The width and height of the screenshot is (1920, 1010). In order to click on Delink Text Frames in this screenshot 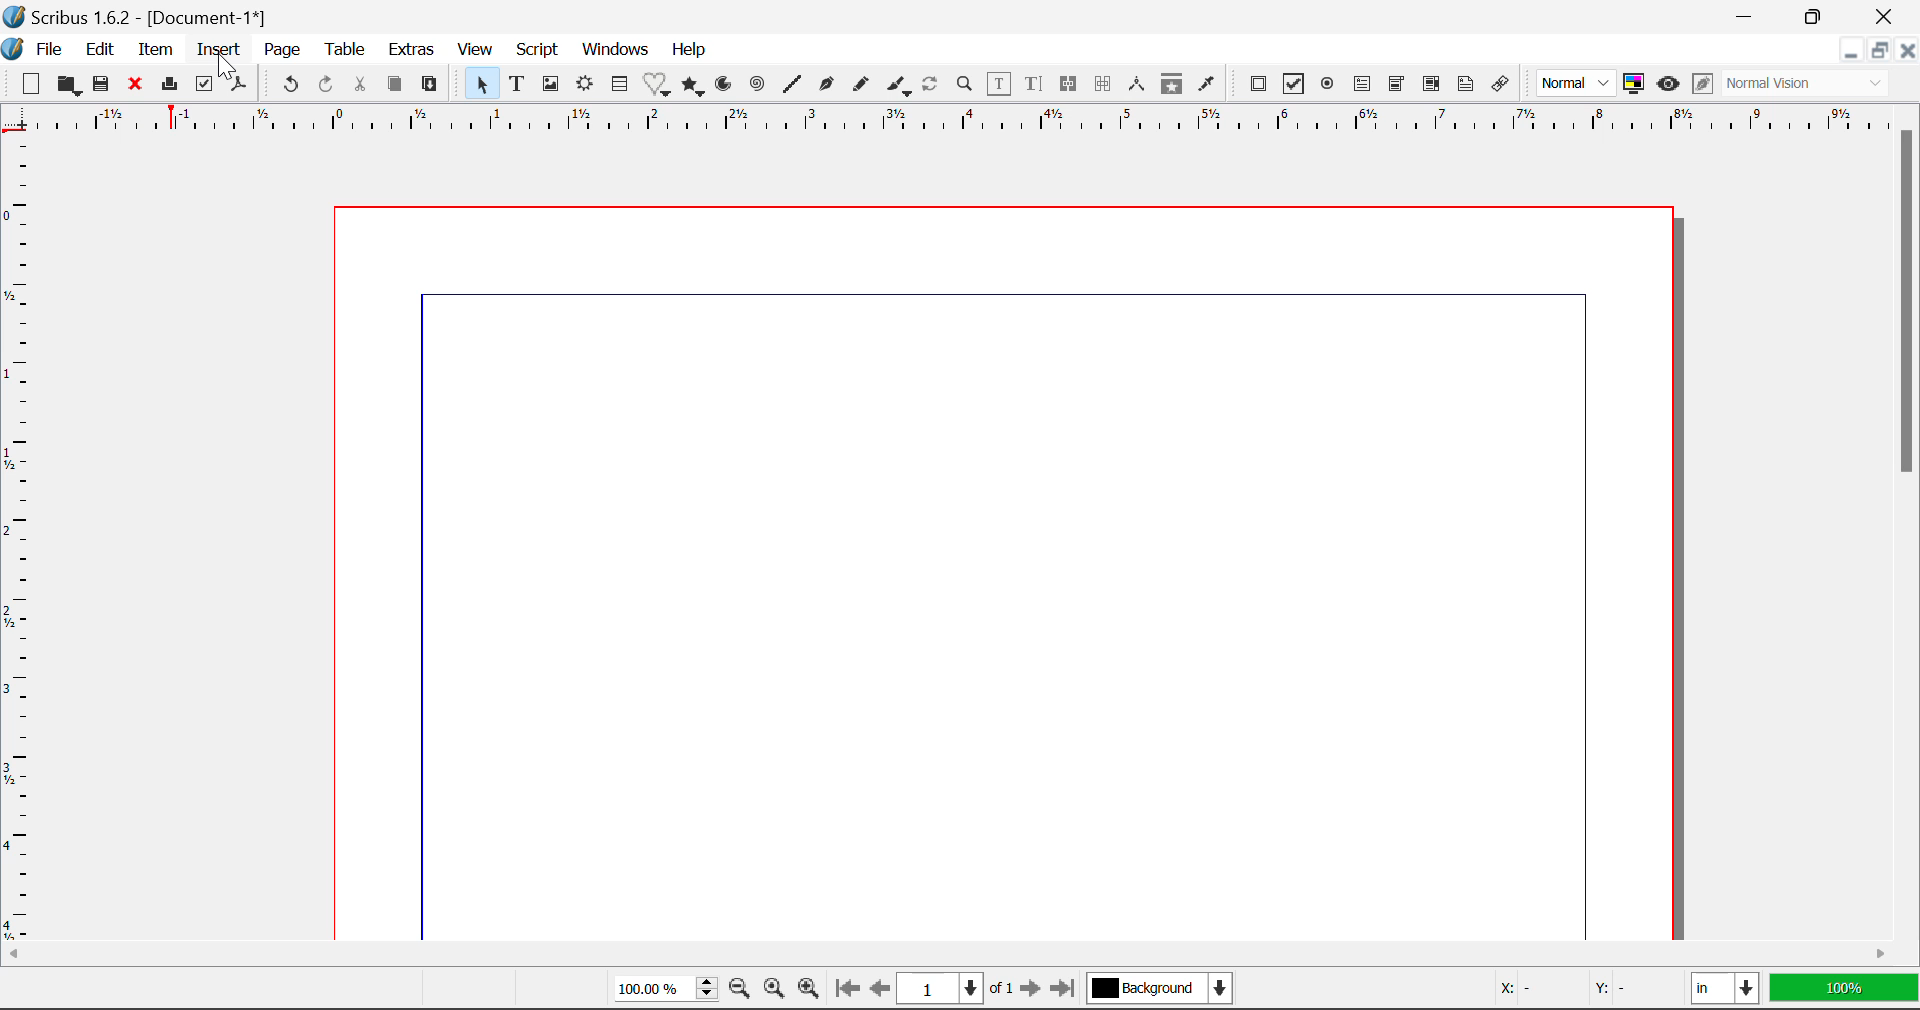, I will do `click(1105, 84)`.